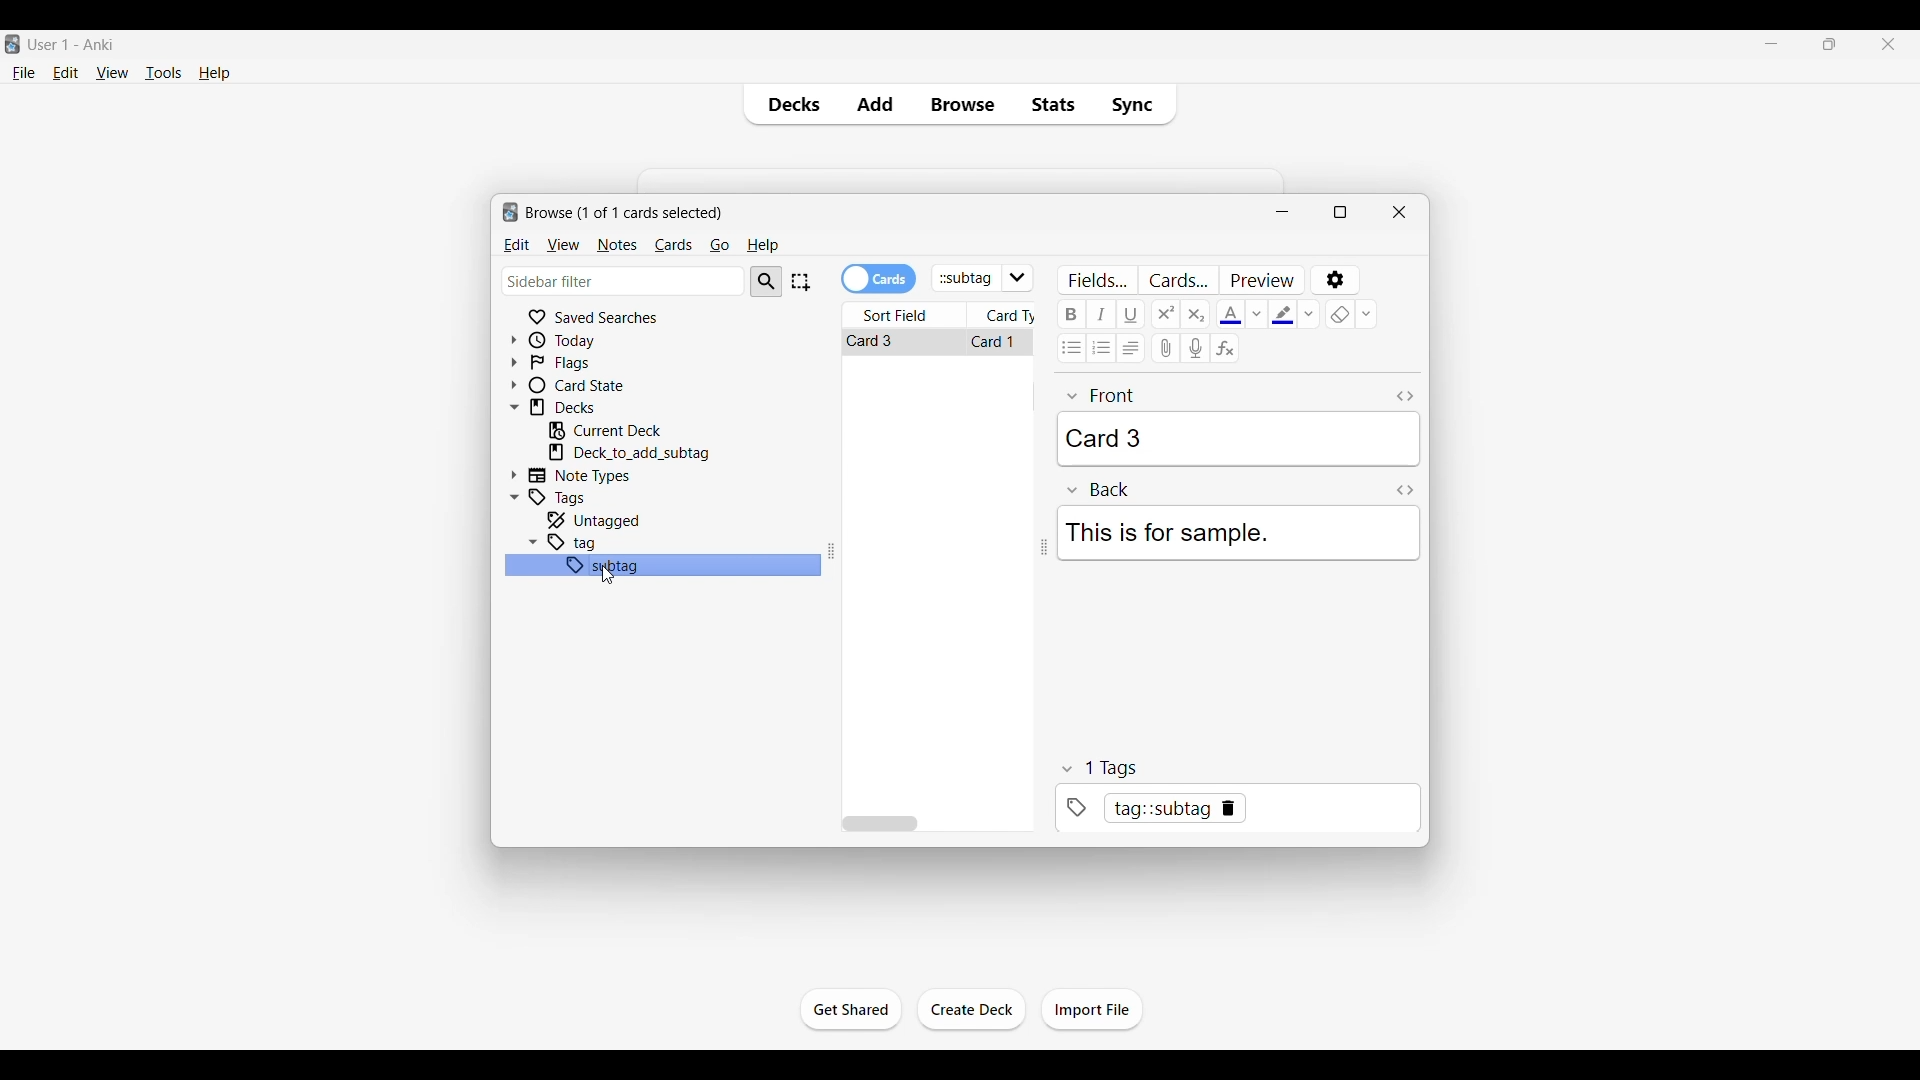 Image resolution: width=1920 pixels, height=1080 pixels. Describe the element at coordinates (1131, 314) in the screenshot. I see `Underline text` at that location.